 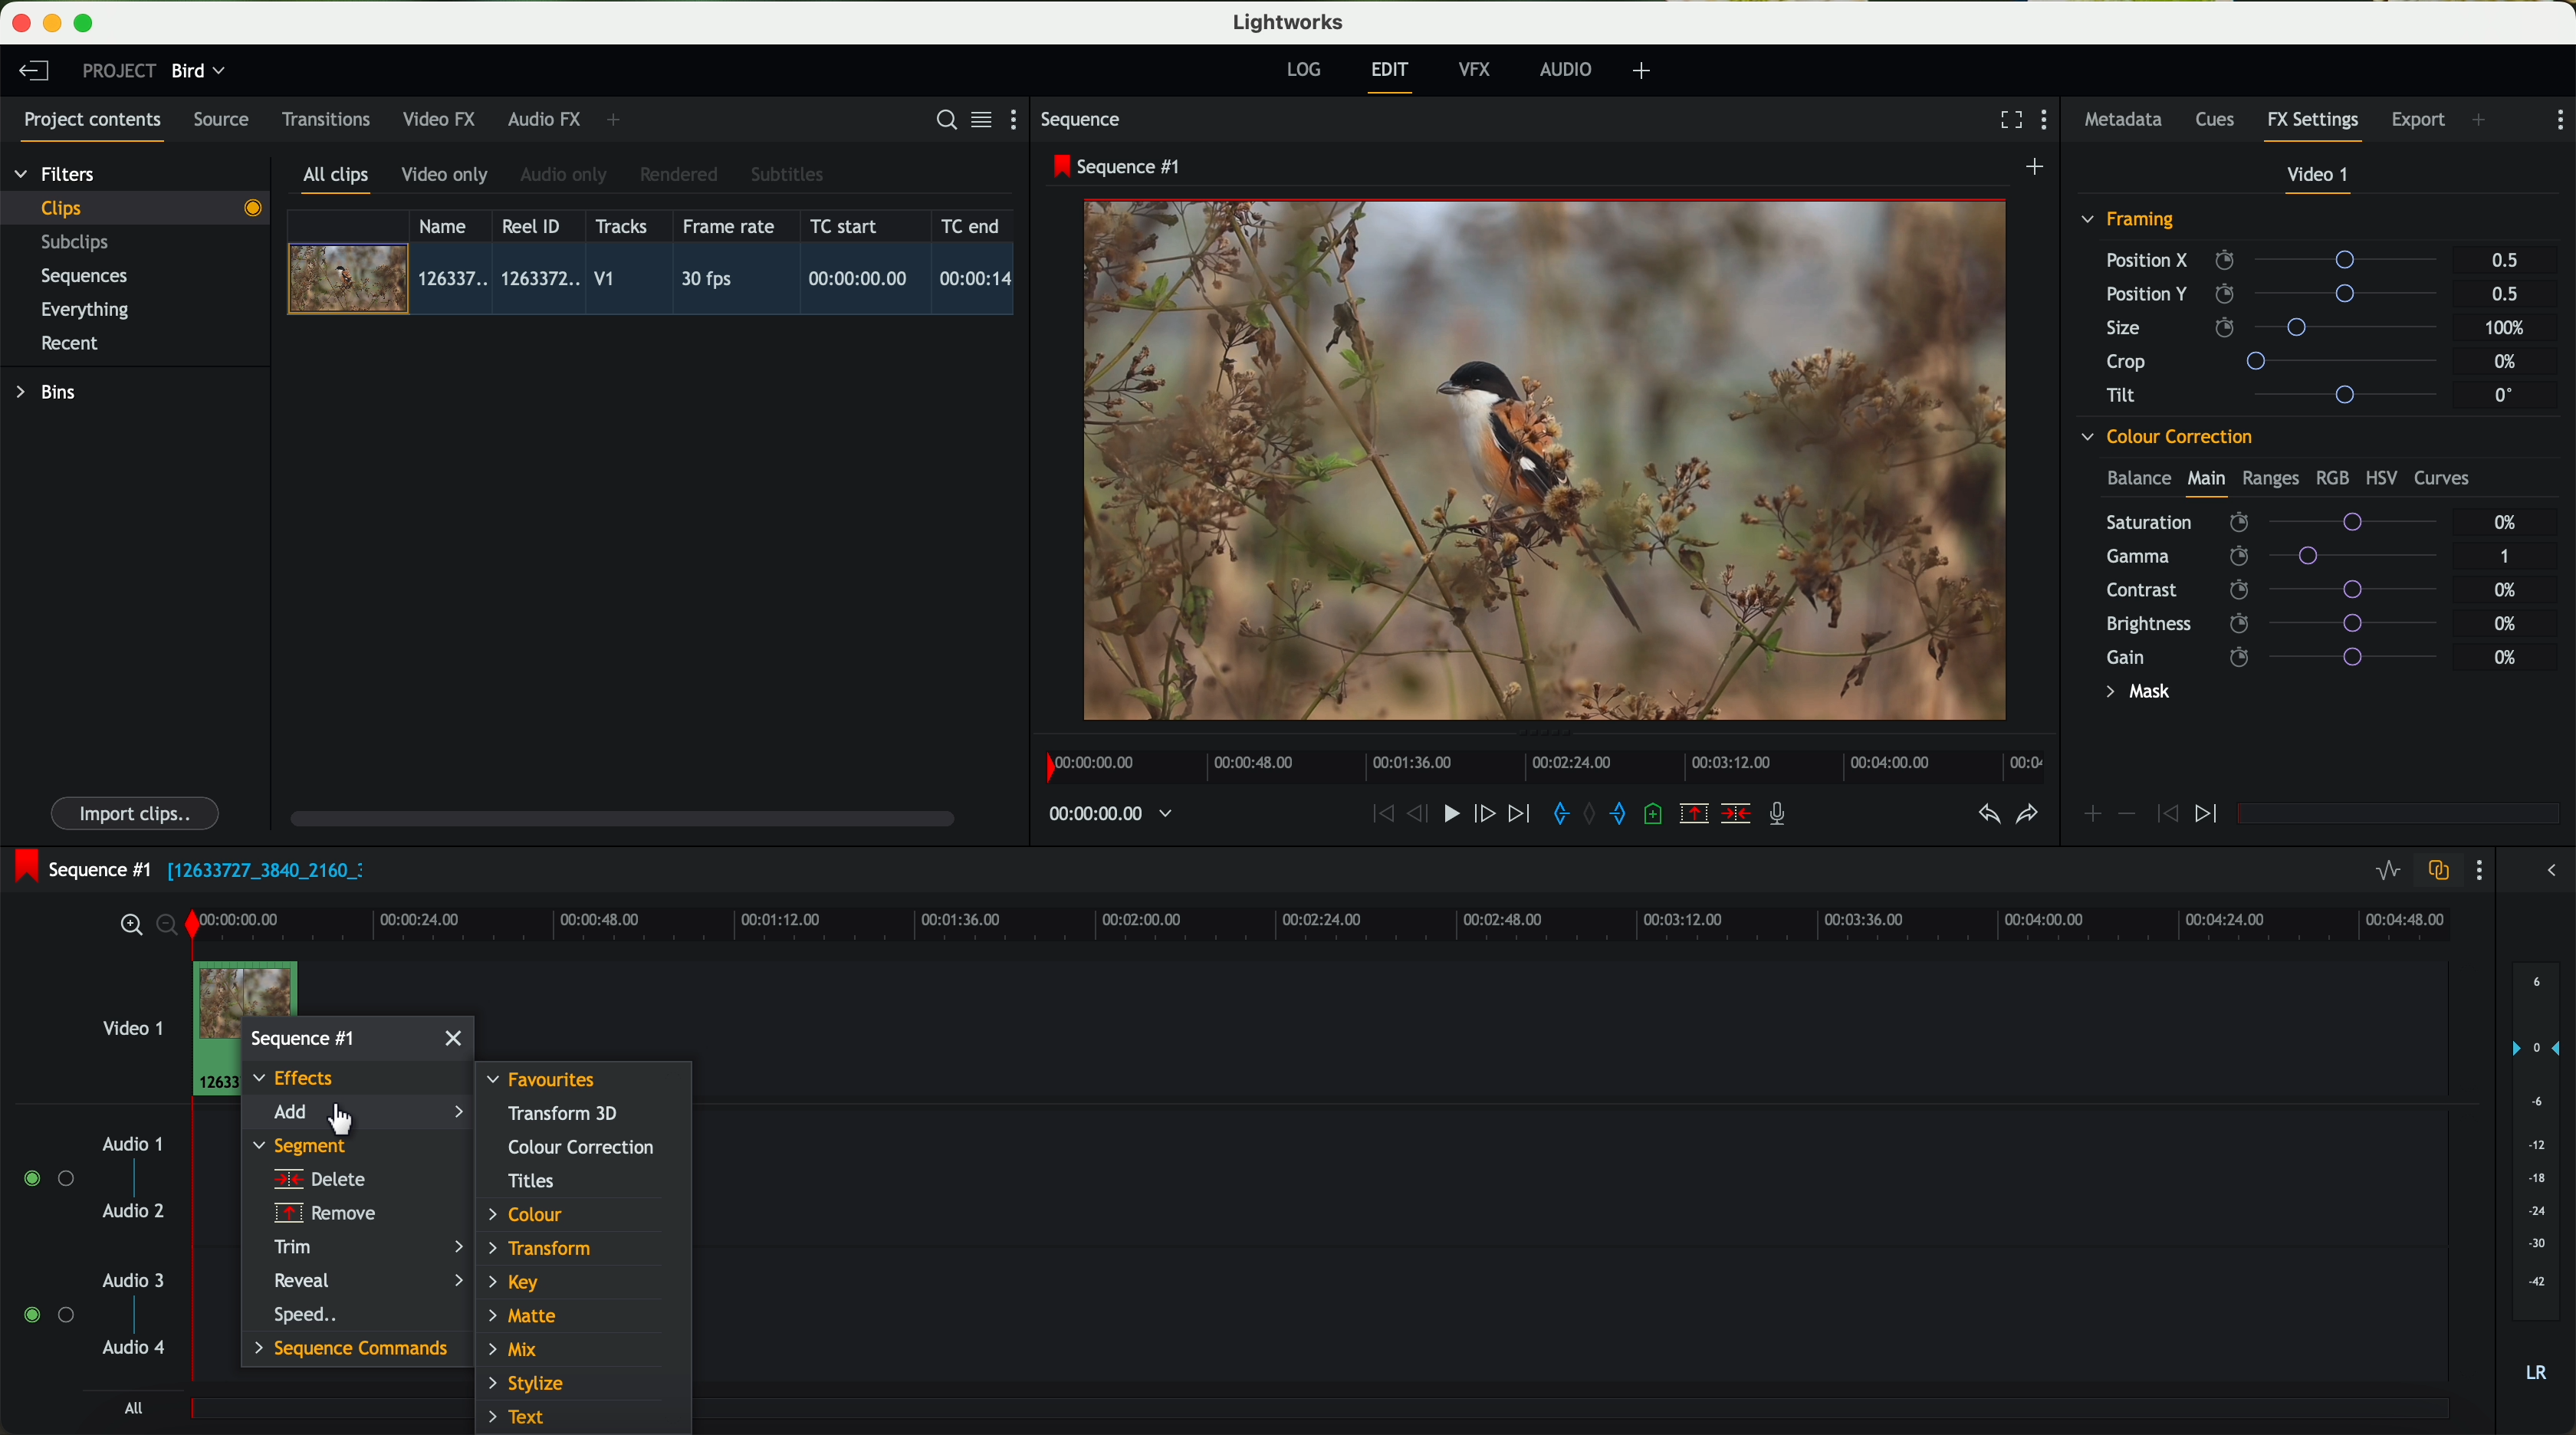 I want to click on Reel ID, so click(x=536, y=225).